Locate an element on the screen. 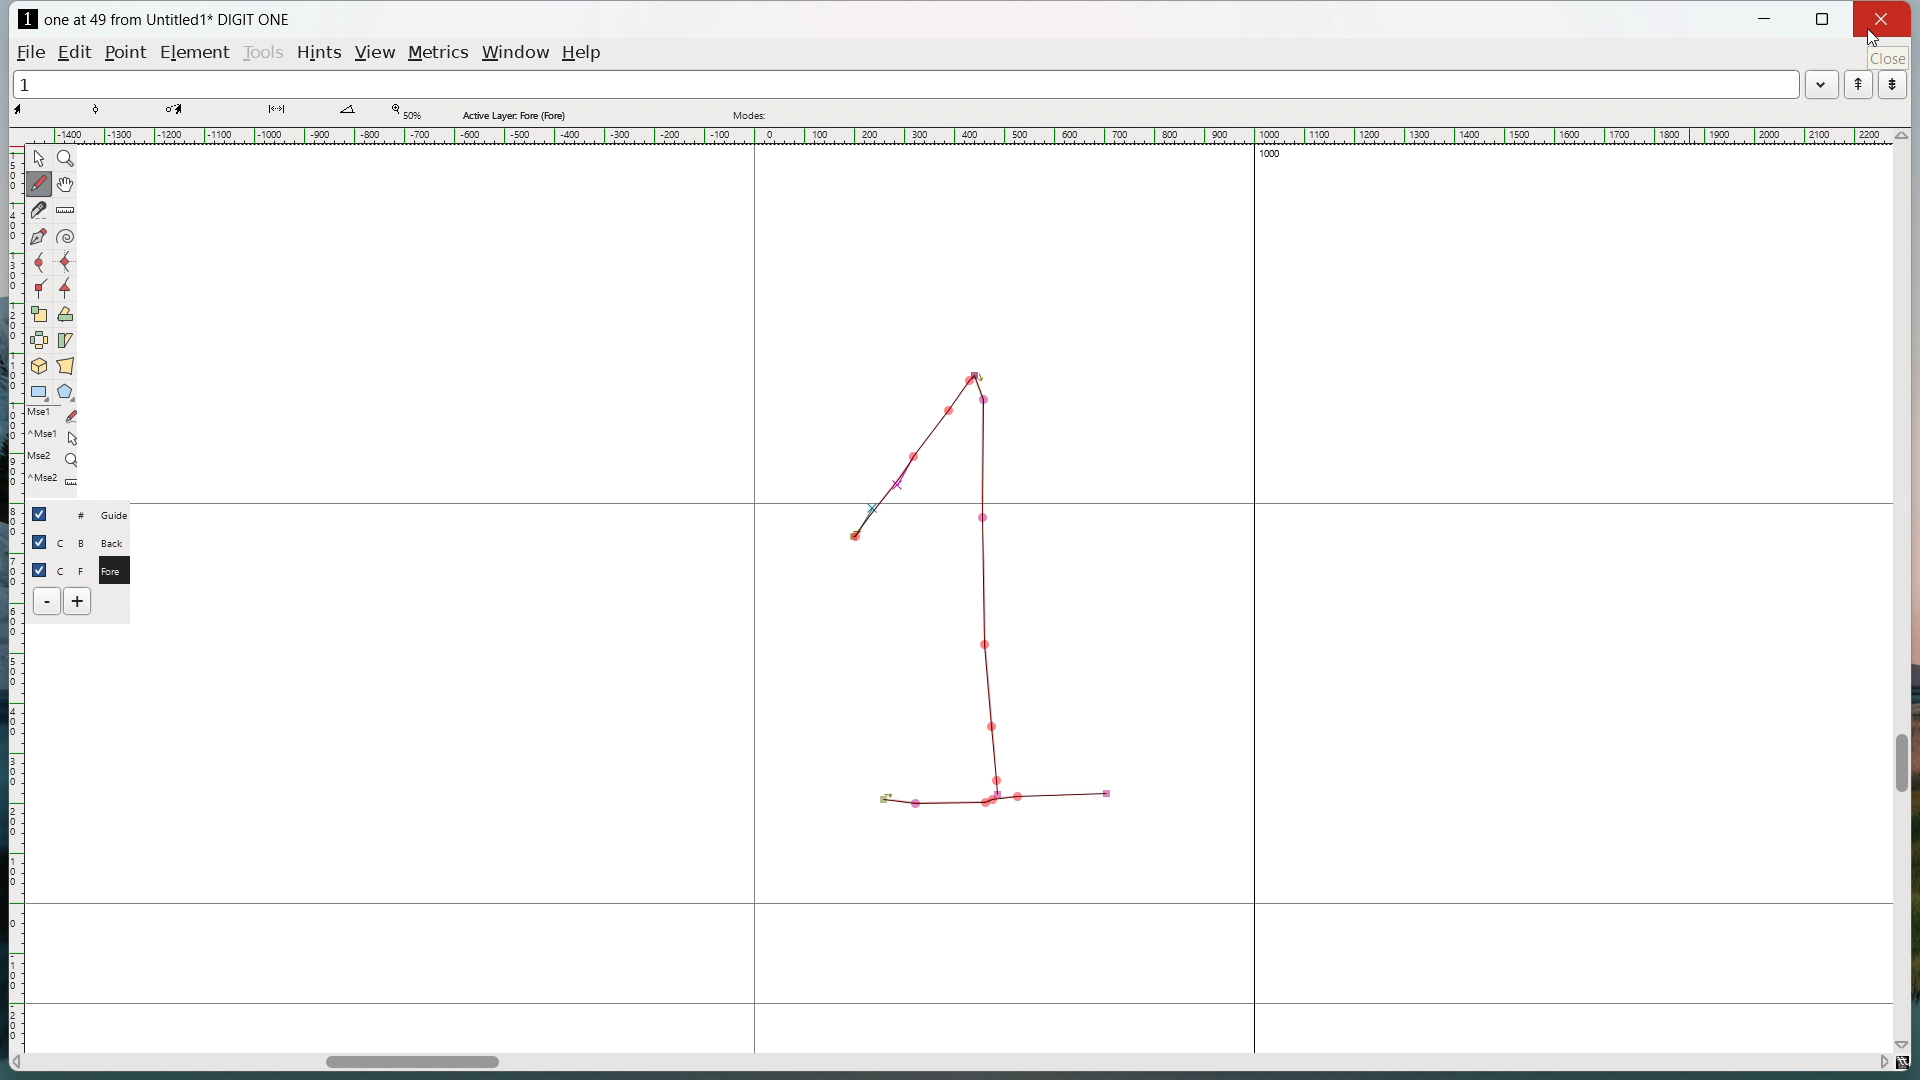 The image size is (1920, 1080). skew selection is located at coordinates (66, 340).